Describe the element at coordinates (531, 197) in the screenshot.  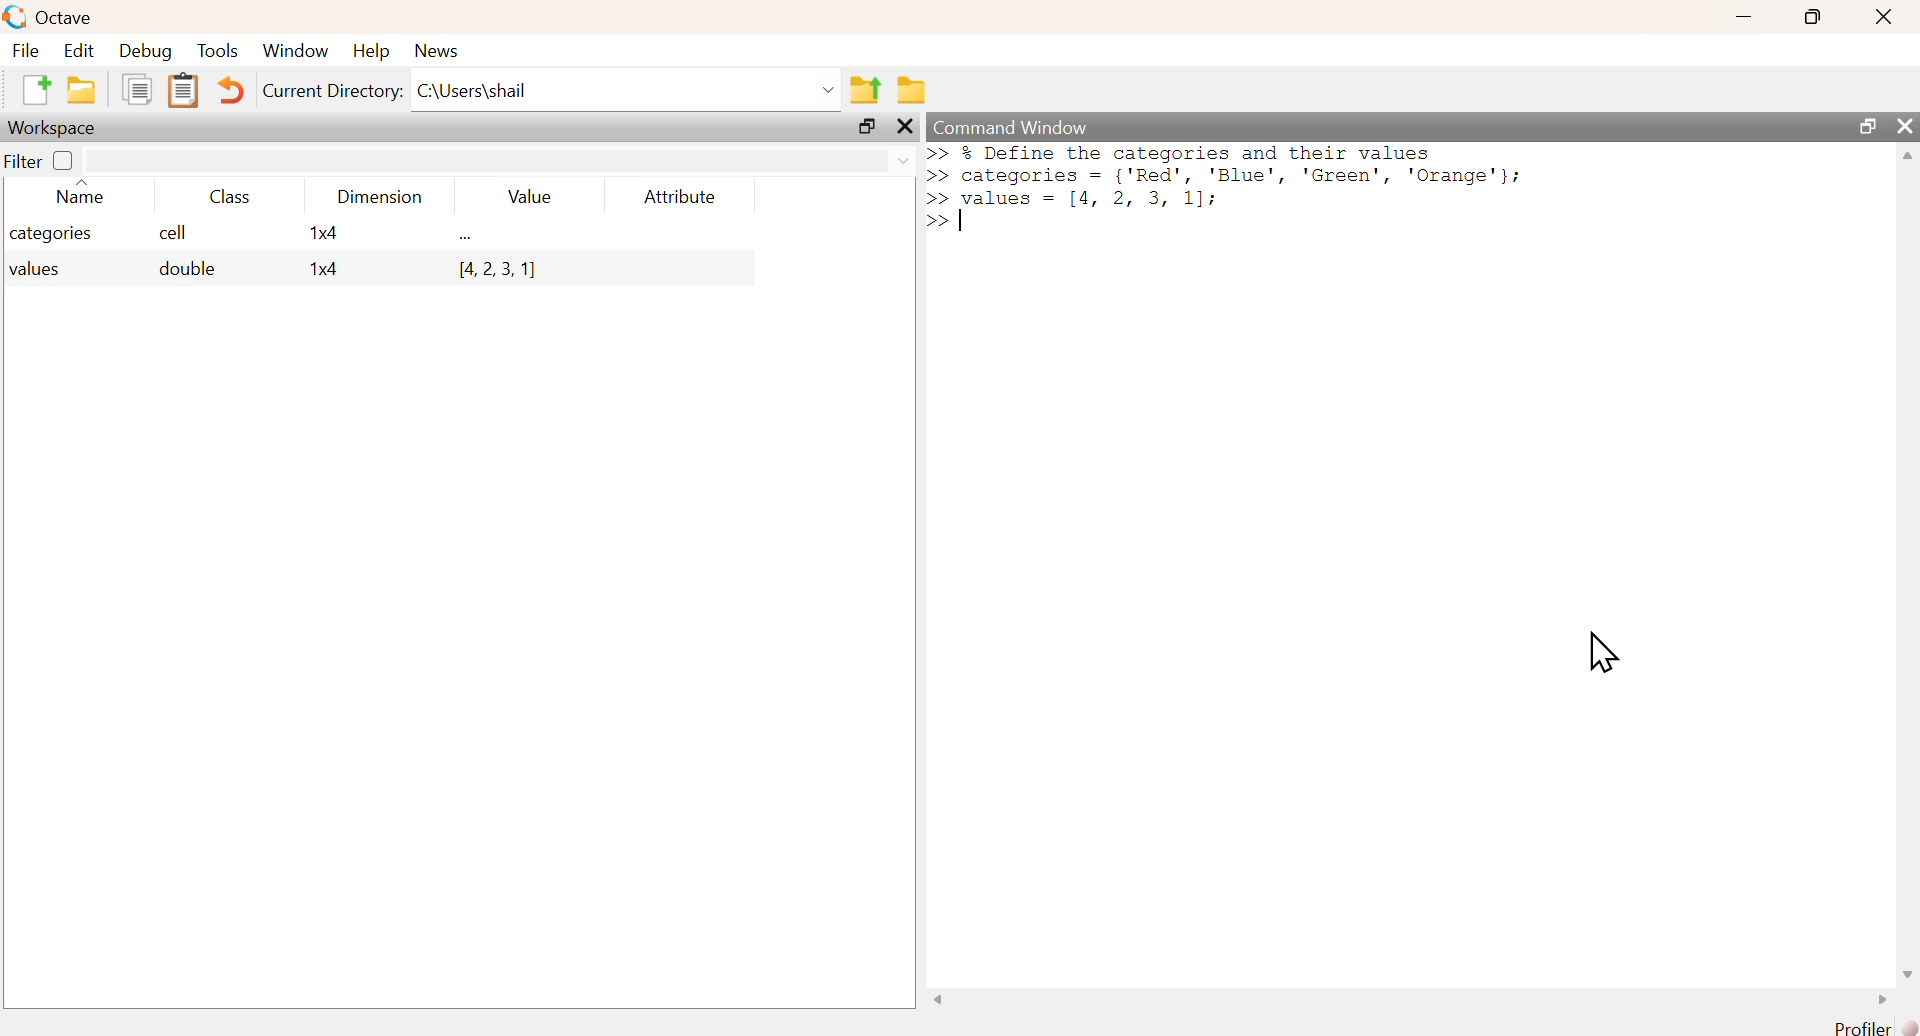
I see `Value` at that location.